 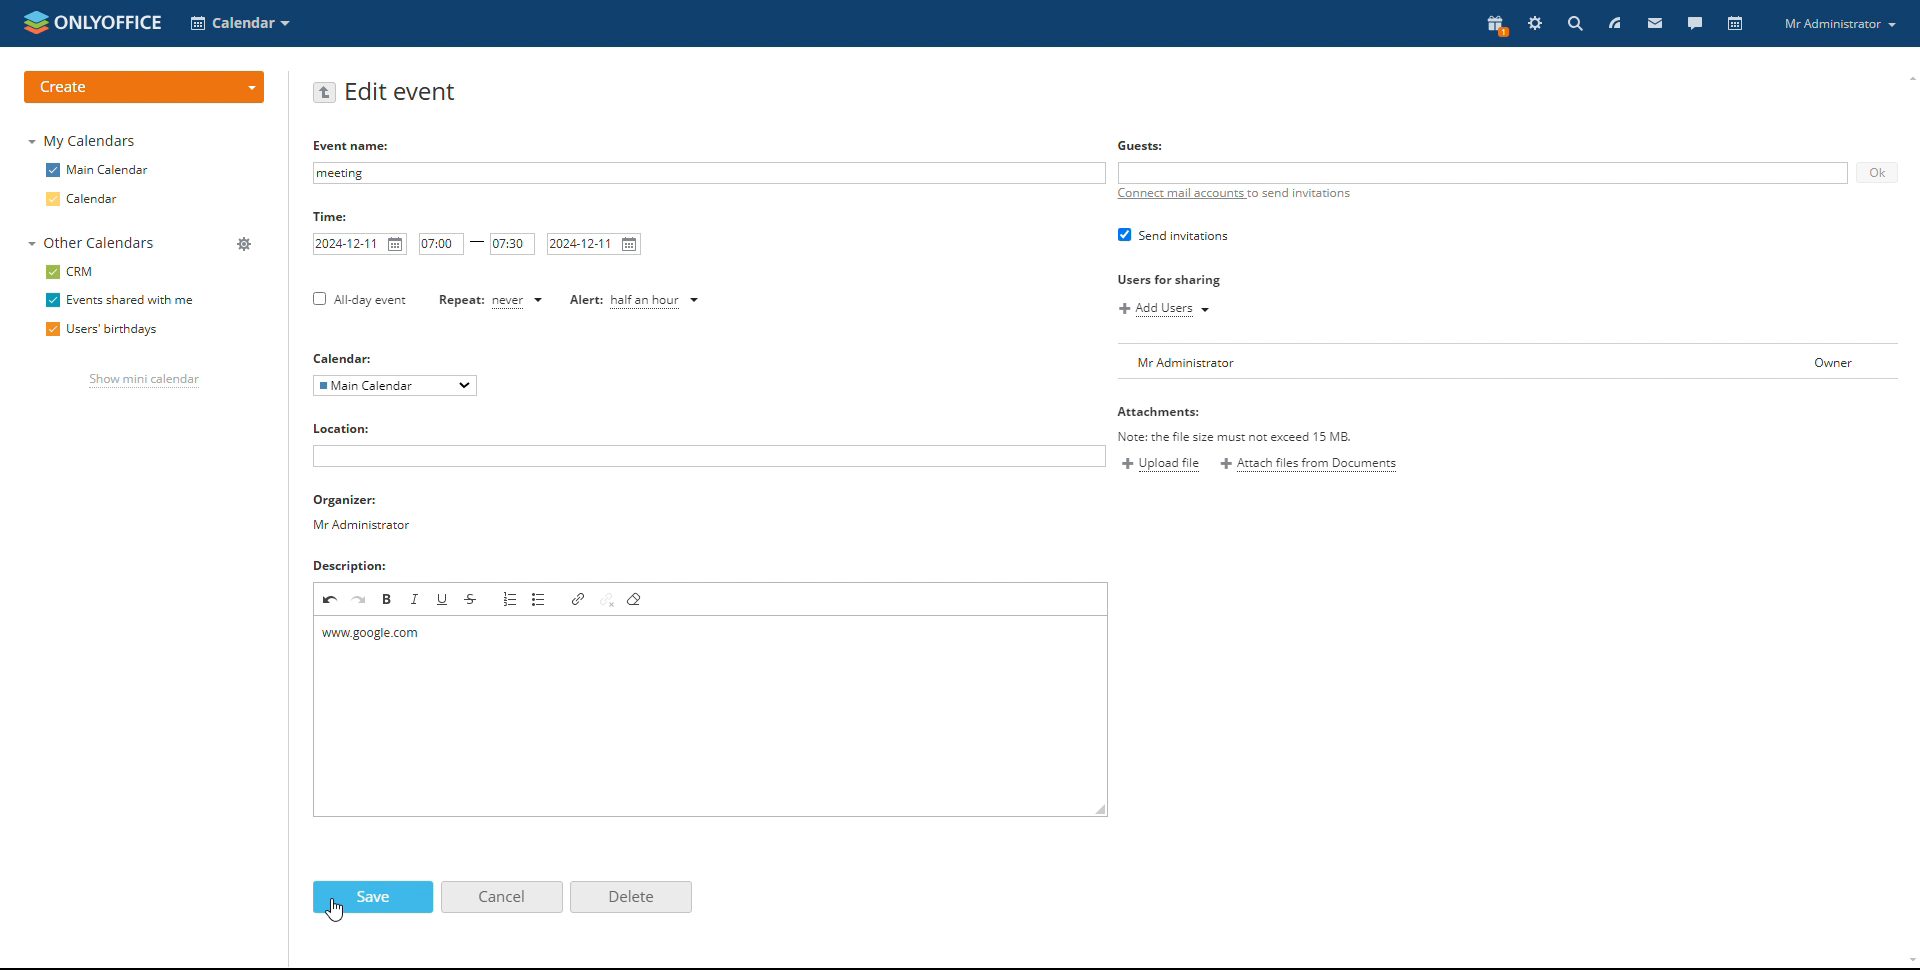 What do you see at coordinates (541, 600) in the screenshot?
I see `insert/remove bulleted list` at bounding box center [541, 600].